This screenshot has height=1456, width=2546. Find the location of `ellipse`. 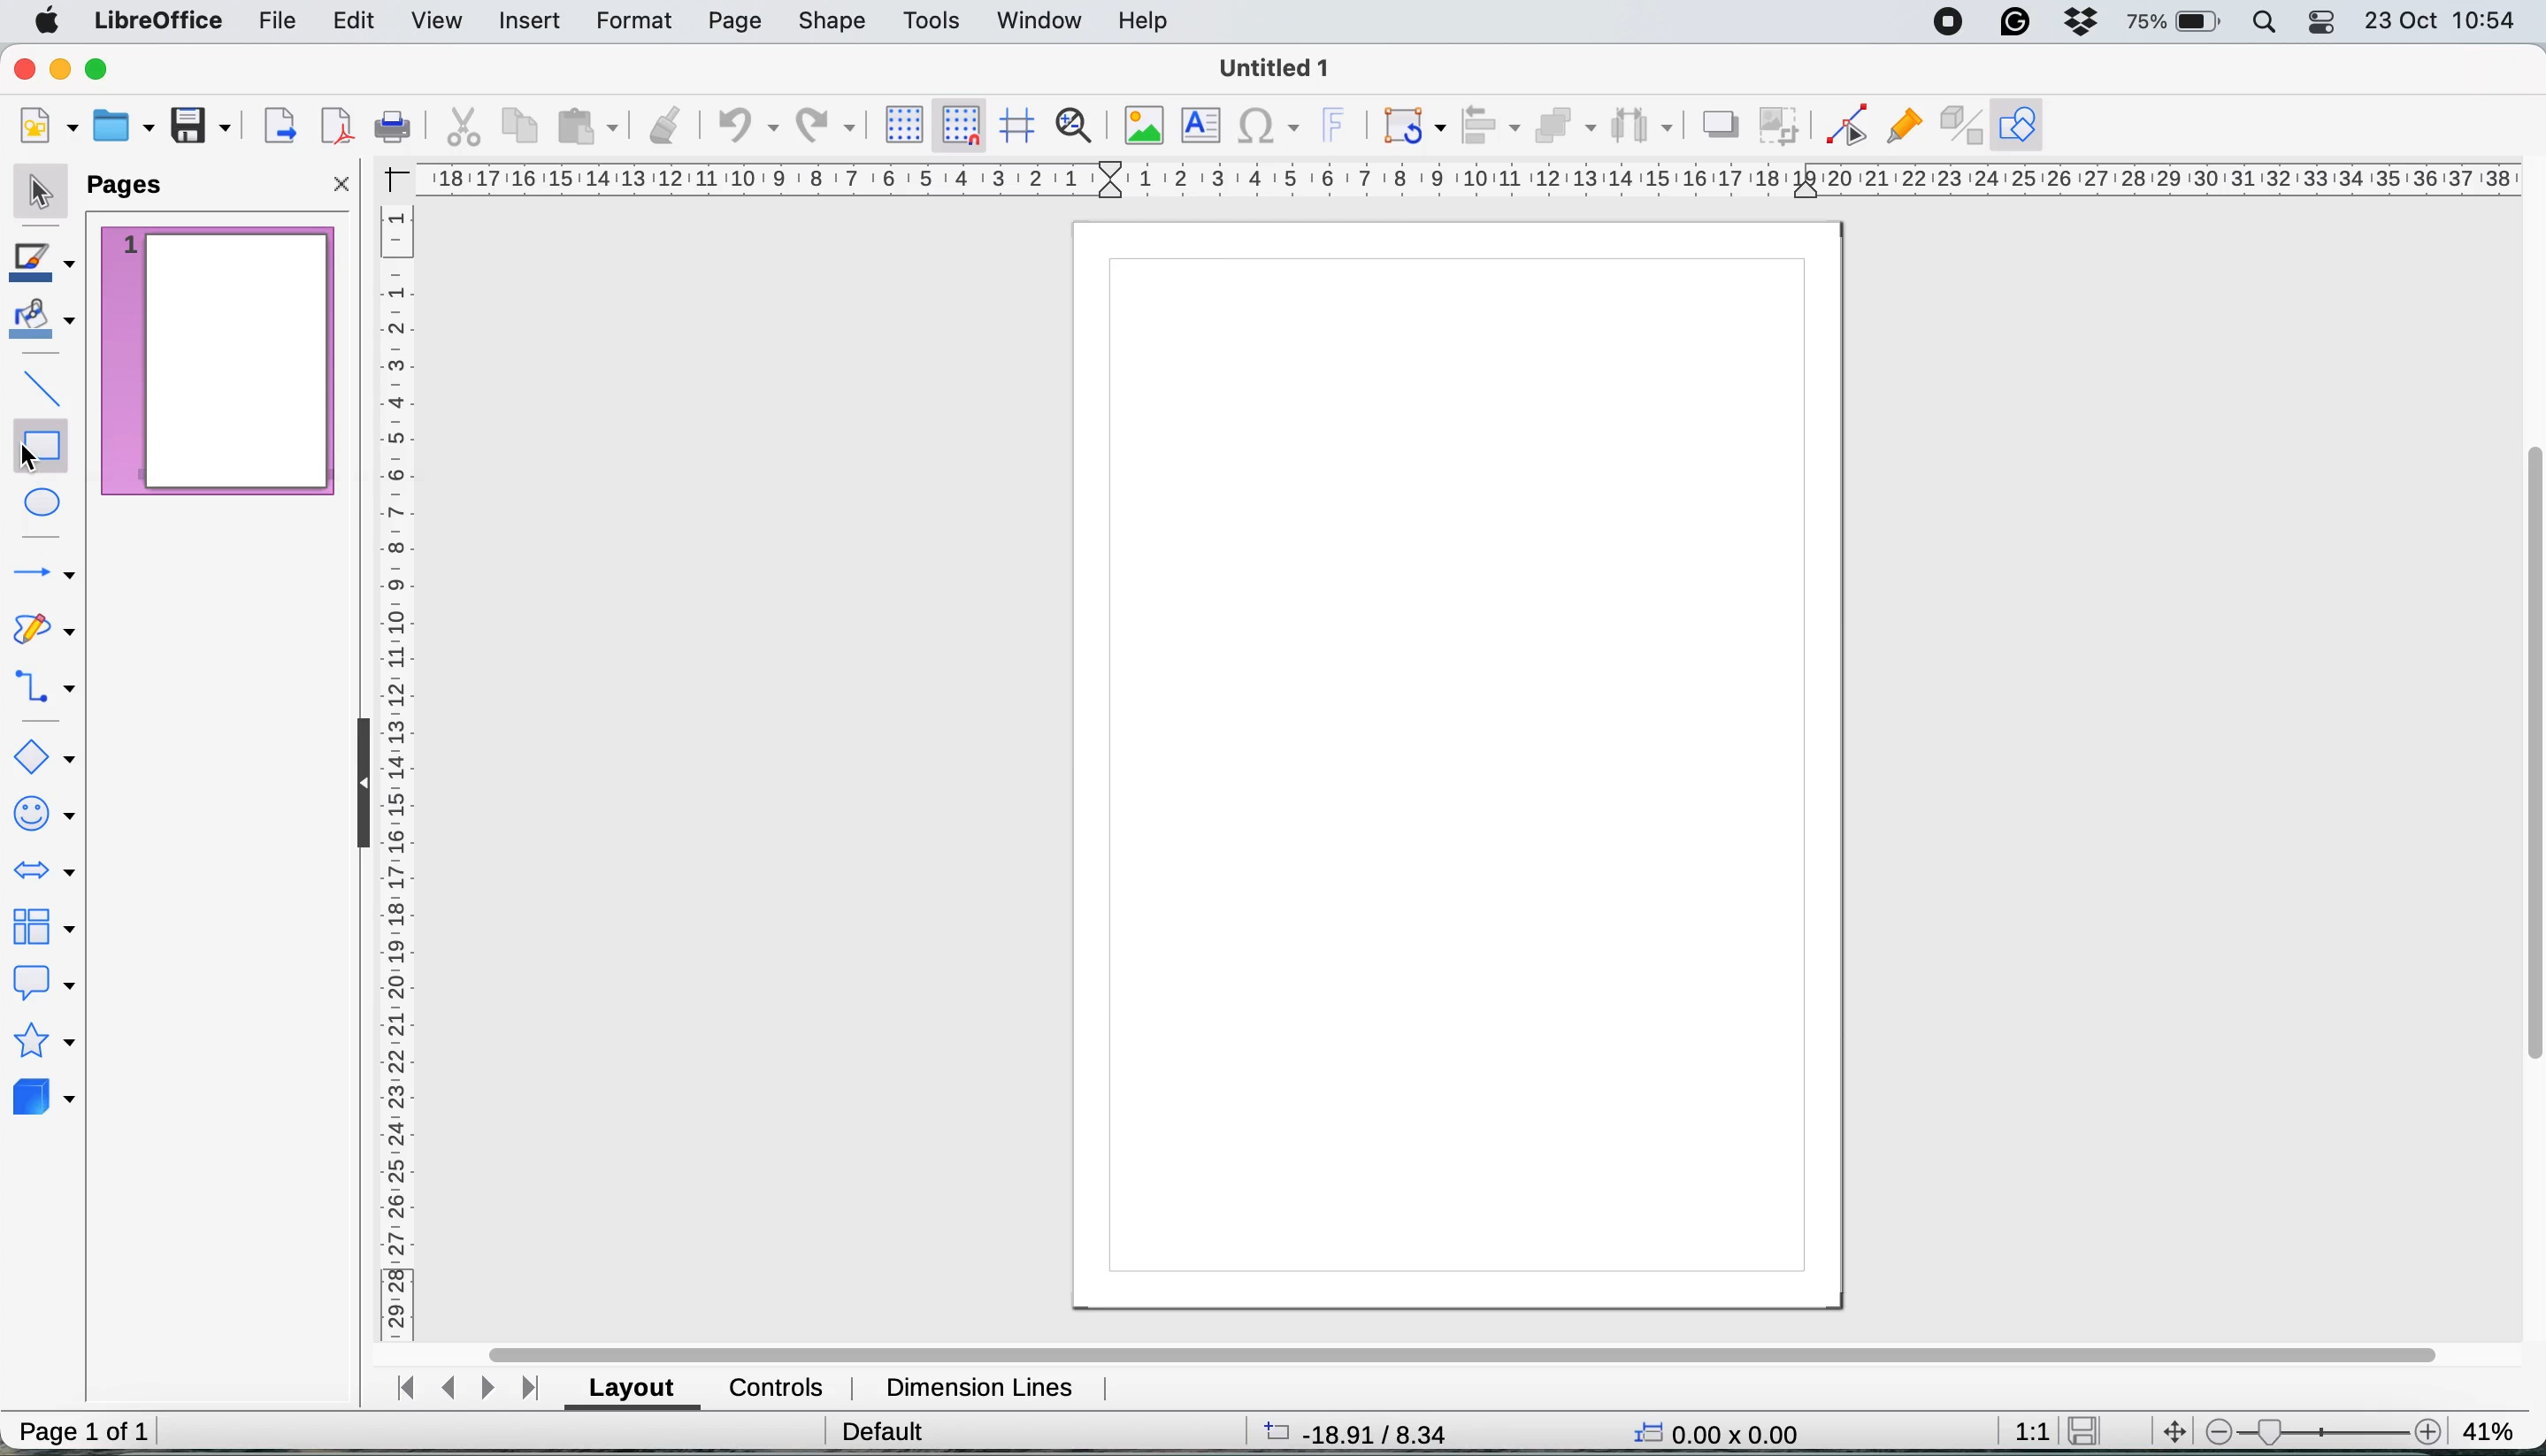

ellipse is located at coordinates (45, 503).